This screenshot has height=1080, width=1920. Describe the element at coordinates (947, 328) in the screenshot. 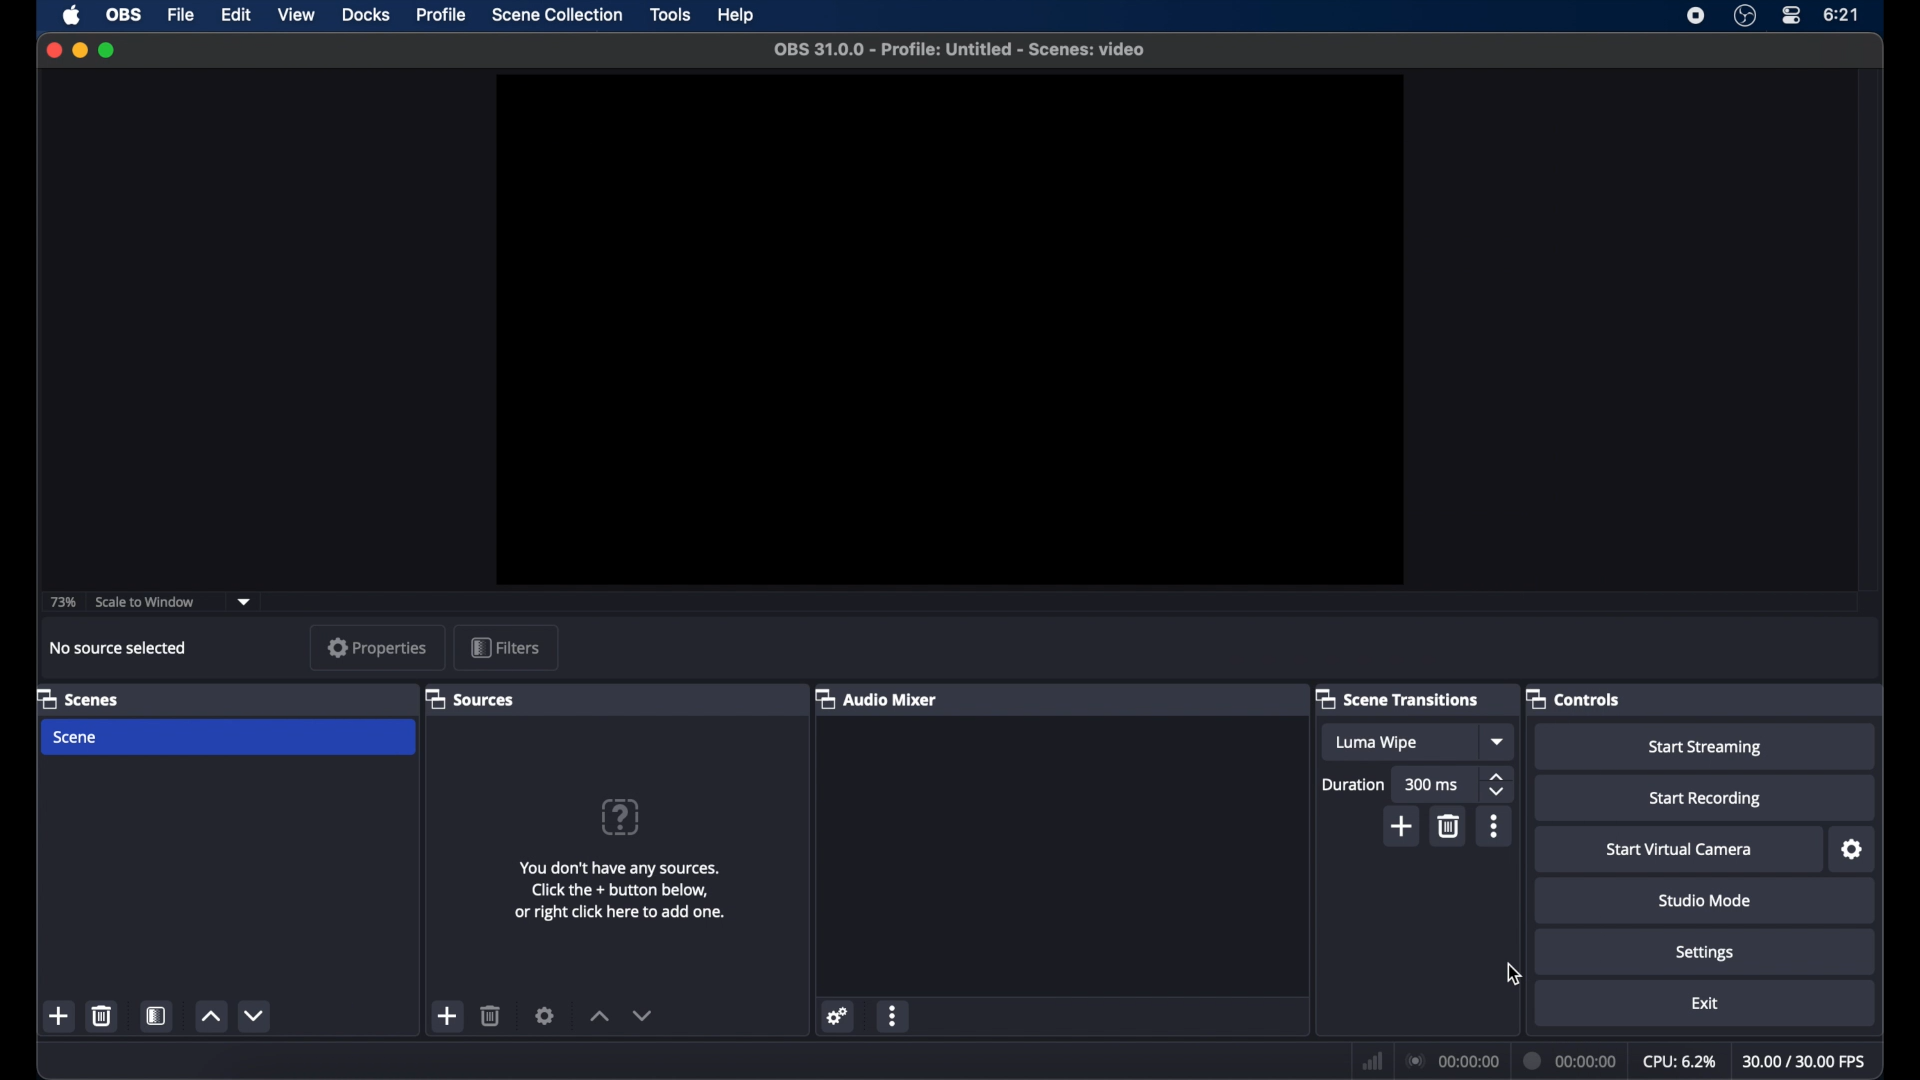

I see `preview` at that location.